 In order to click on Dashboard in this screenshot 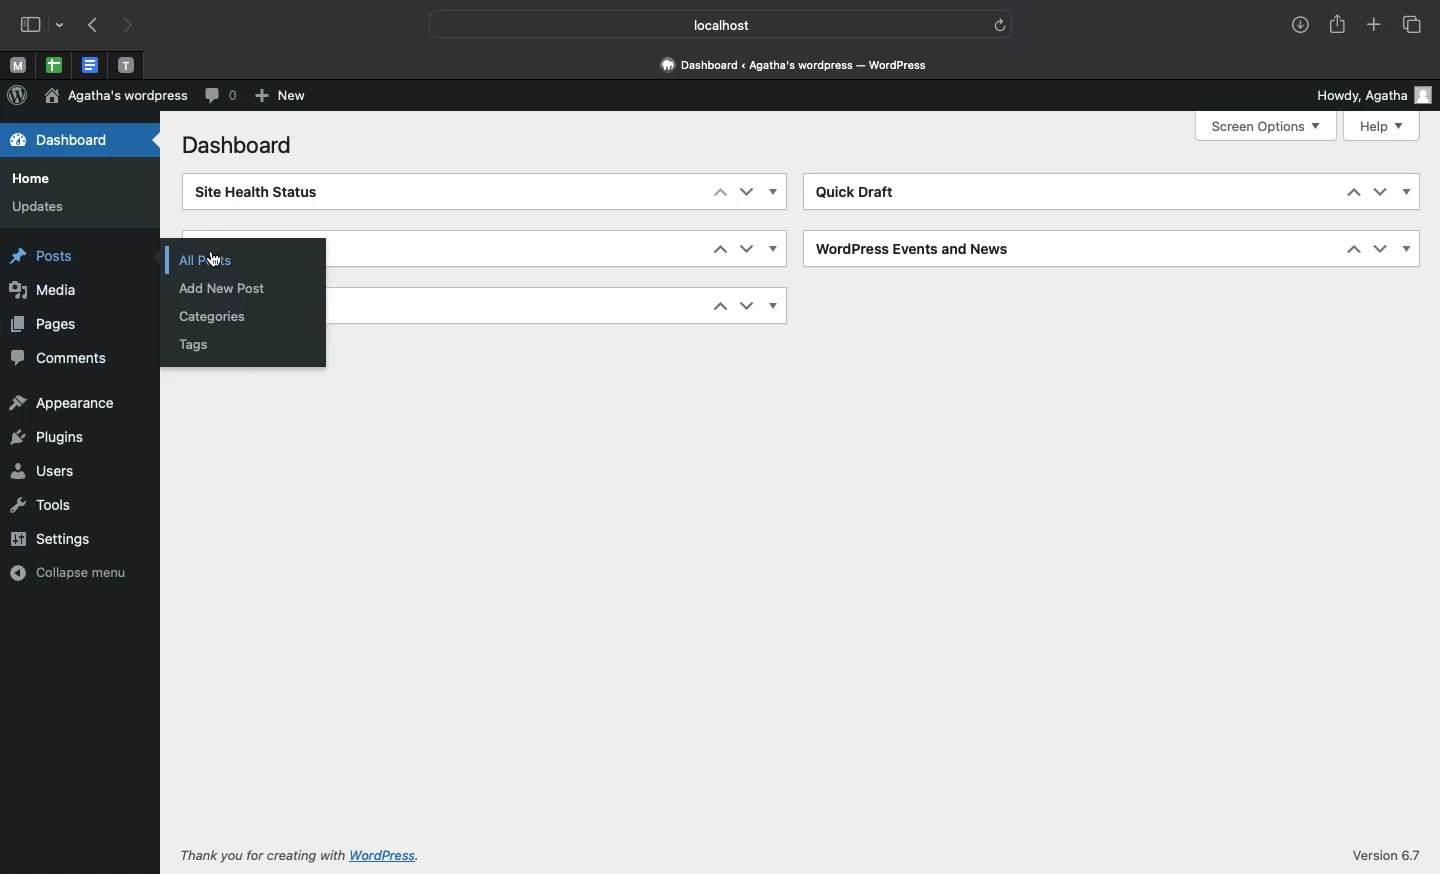, I will do `click(242, 145)`.